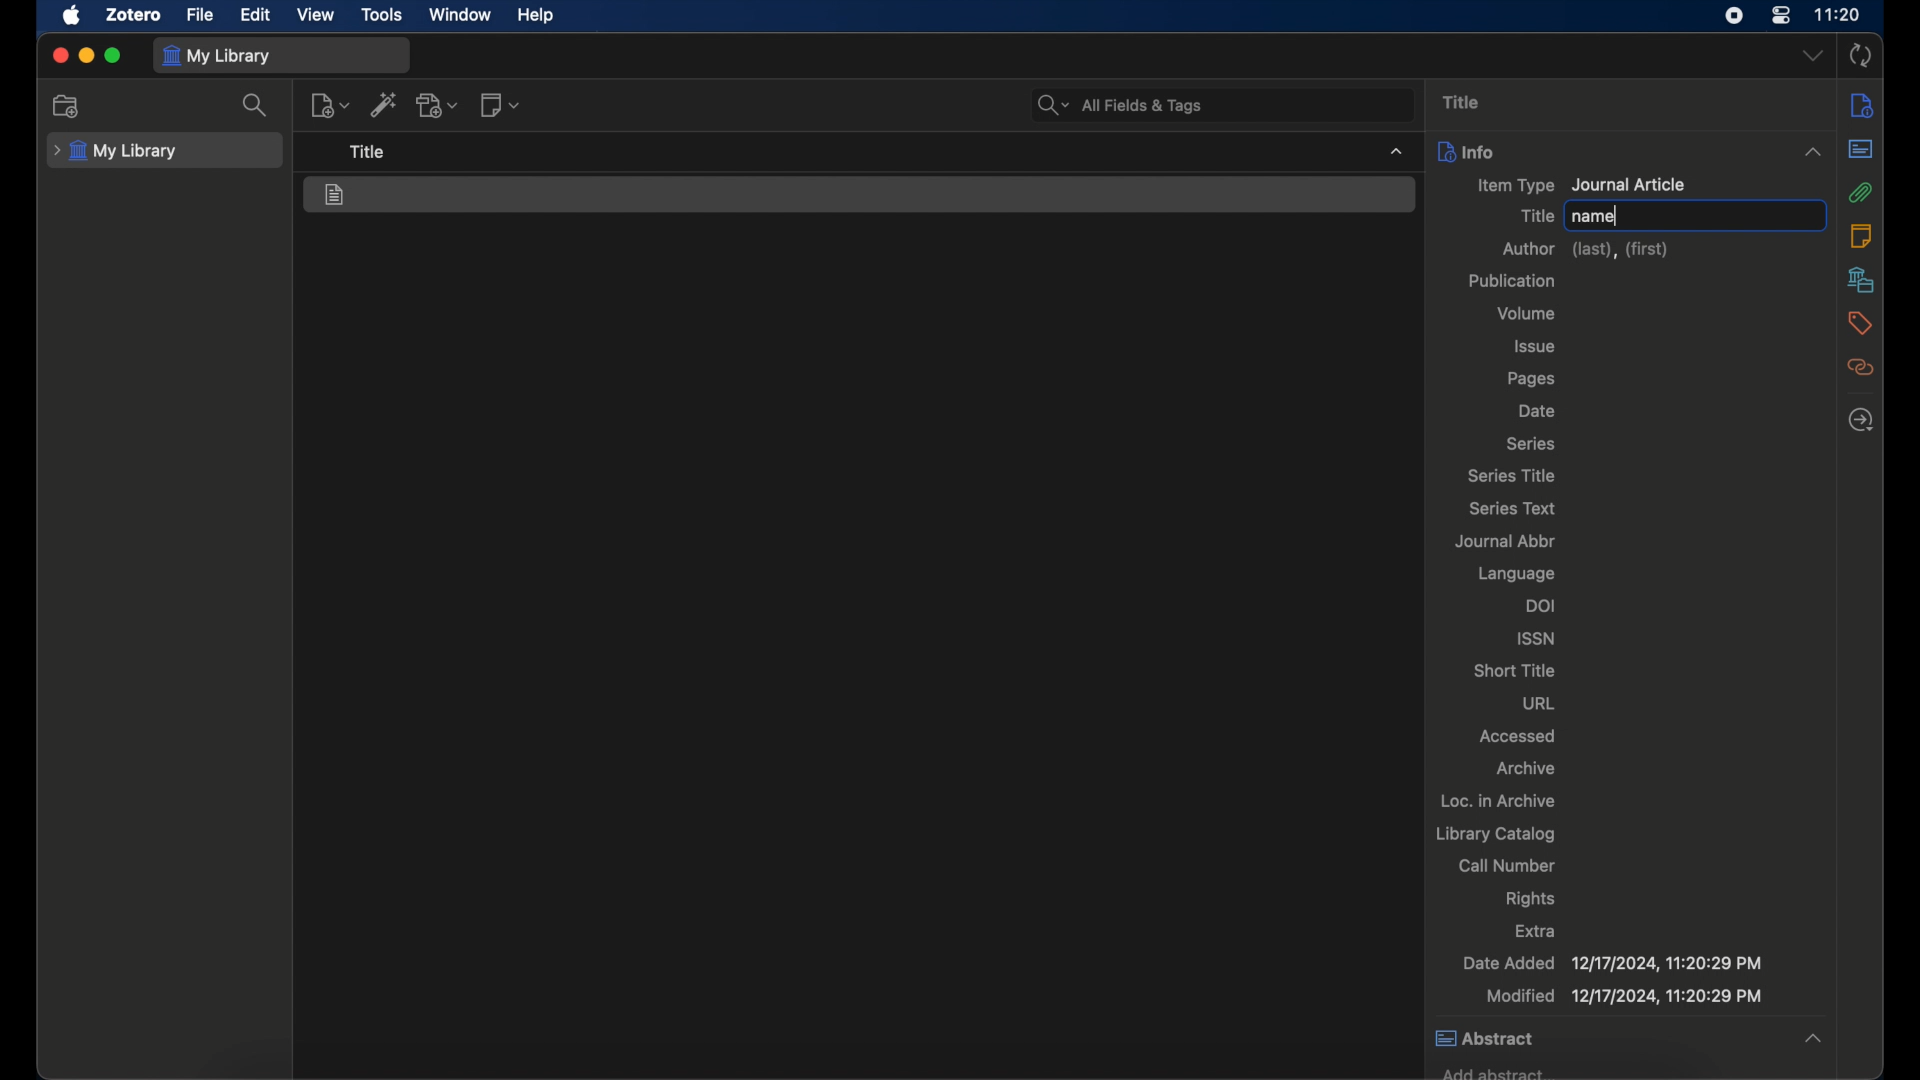 Image resolution: width=1920 pixels, height=1080 pixels. I want to click on add note, so click(500, 105).